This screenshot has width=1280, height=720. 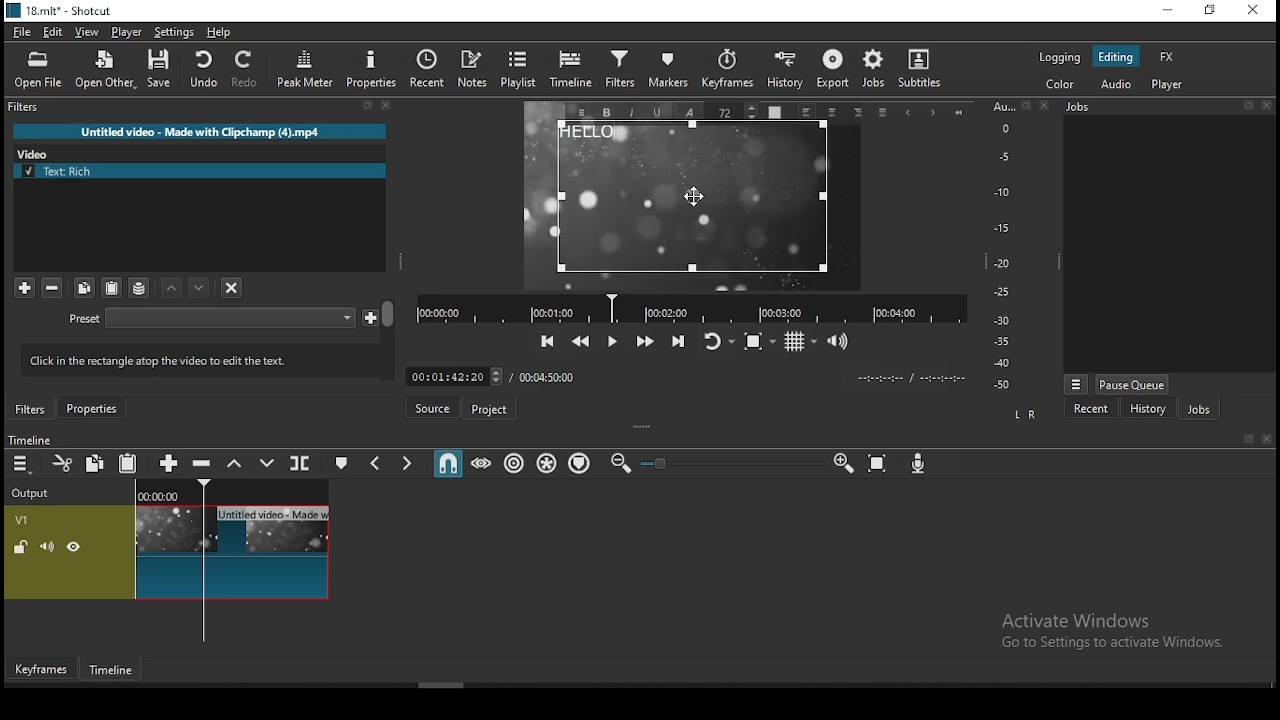 What do you see at coordinates (1076, 384) in the screenshot?
I see `Menu` at bounding box center [1076, 384].